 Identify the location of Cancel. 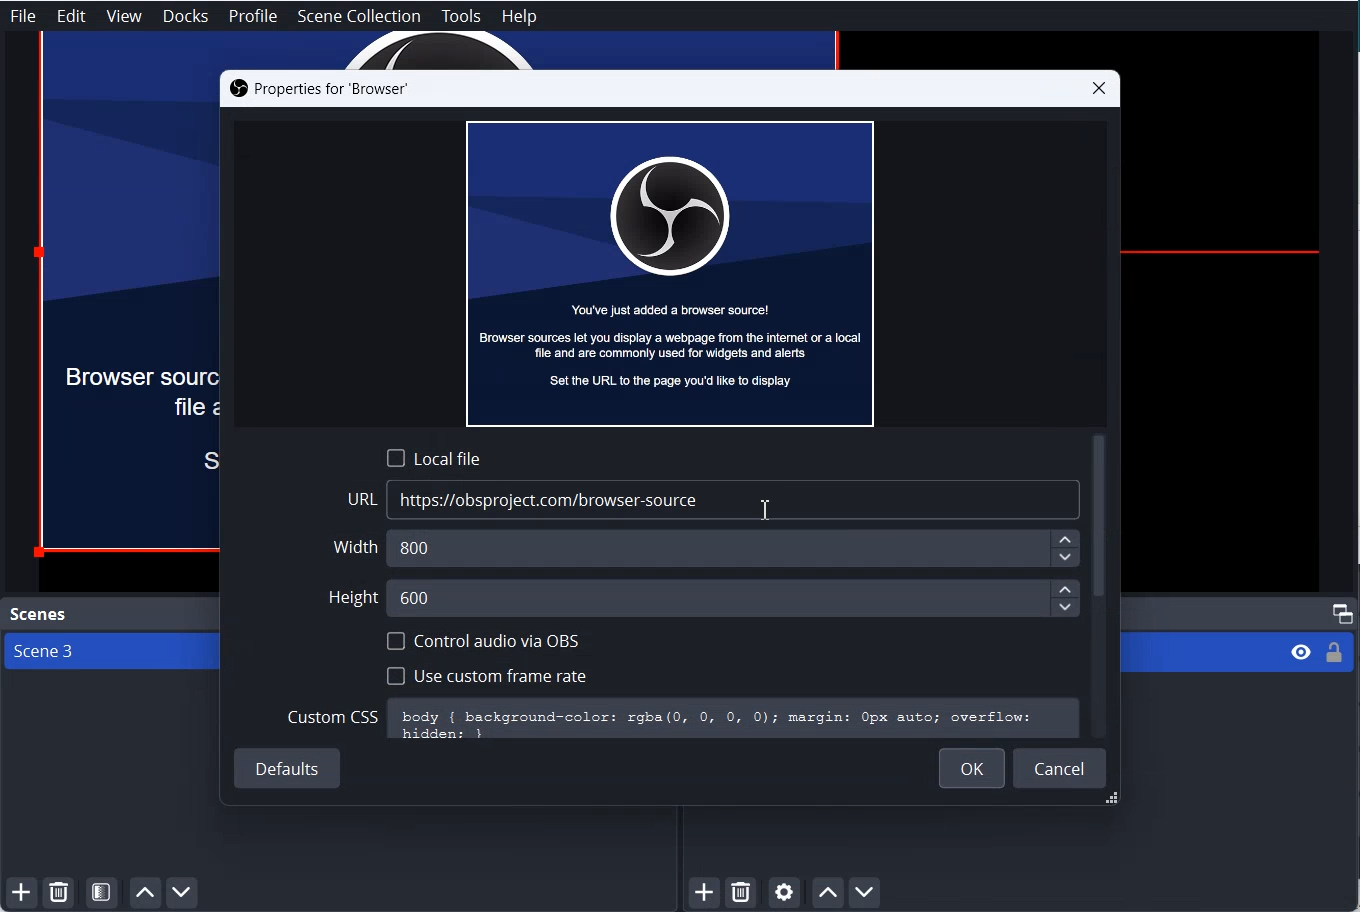
(1060, 767).